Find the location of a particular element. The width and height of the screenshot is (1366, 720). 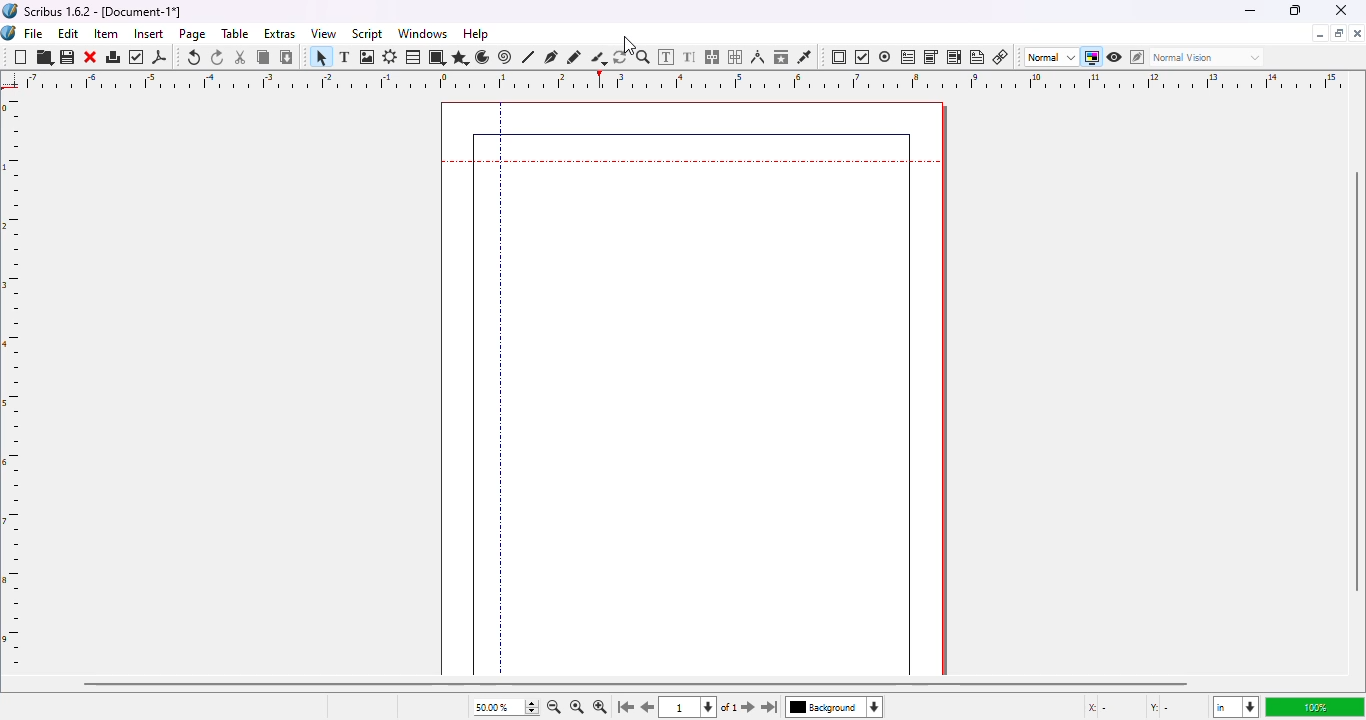

cut is located at coordinates (241, 57).